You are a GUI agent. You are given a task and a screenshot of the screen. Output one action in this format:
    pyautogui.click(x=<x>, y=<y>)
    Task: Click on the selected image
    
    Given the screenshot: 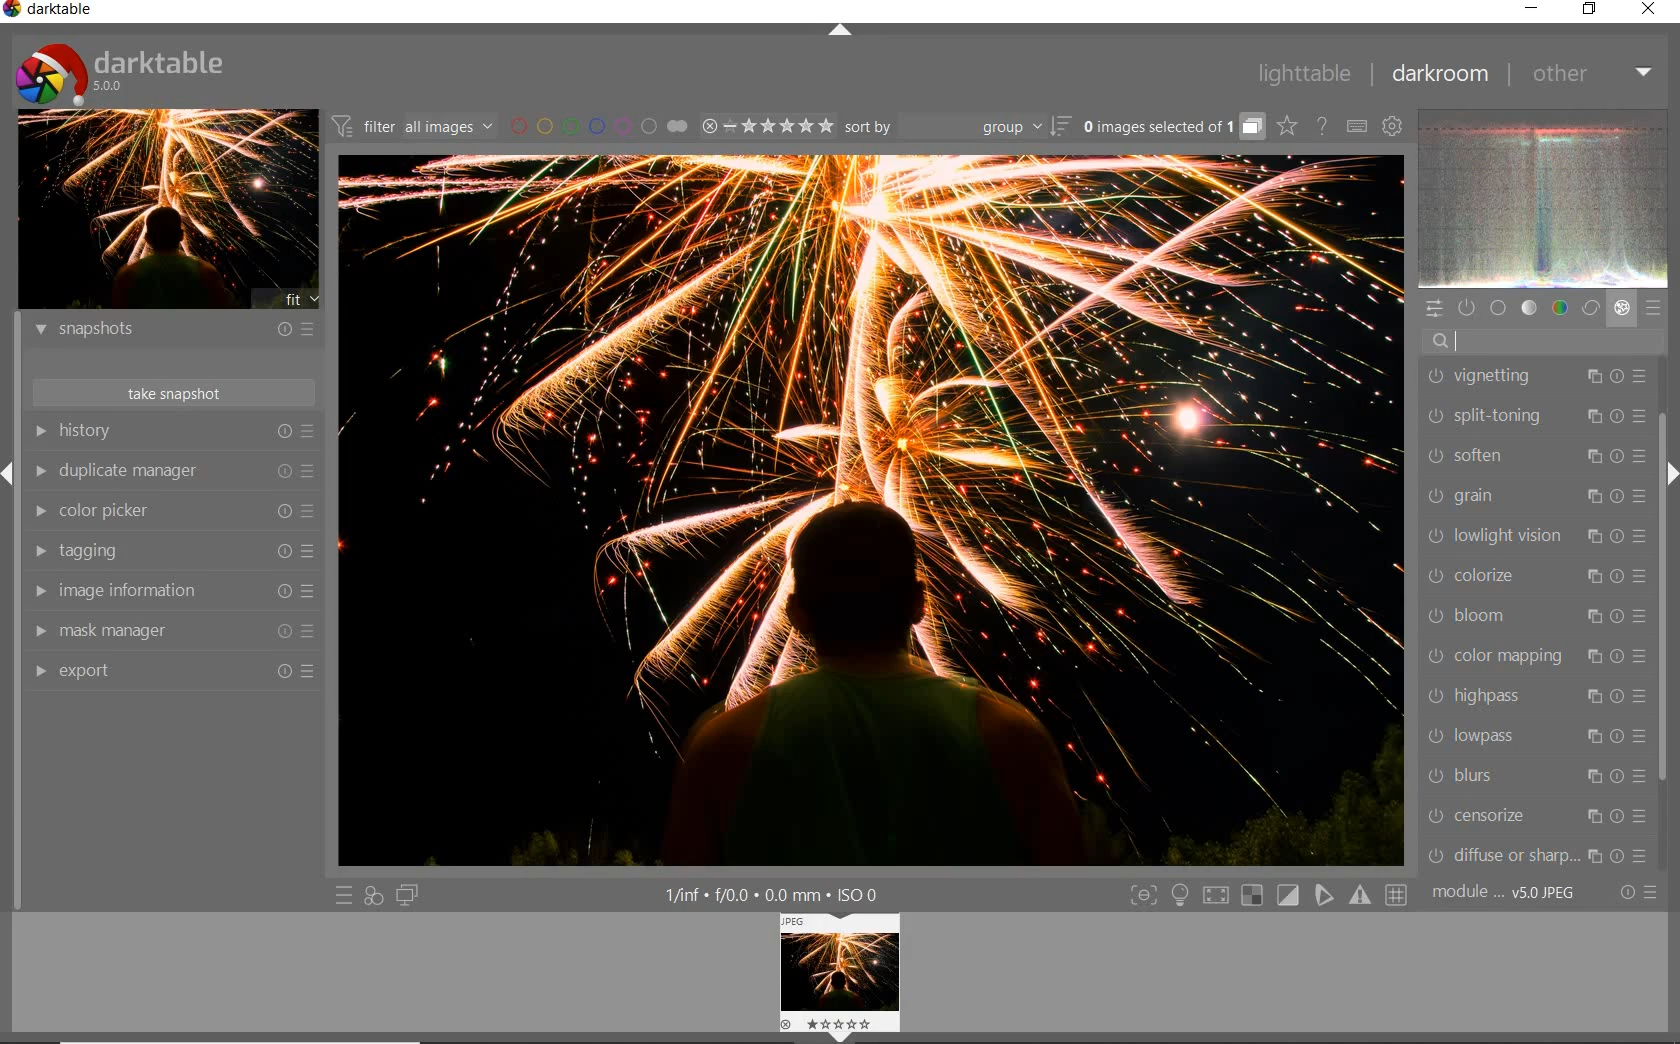 What is the action you would take?
    pyautogui.click(x=871, y=510)
    